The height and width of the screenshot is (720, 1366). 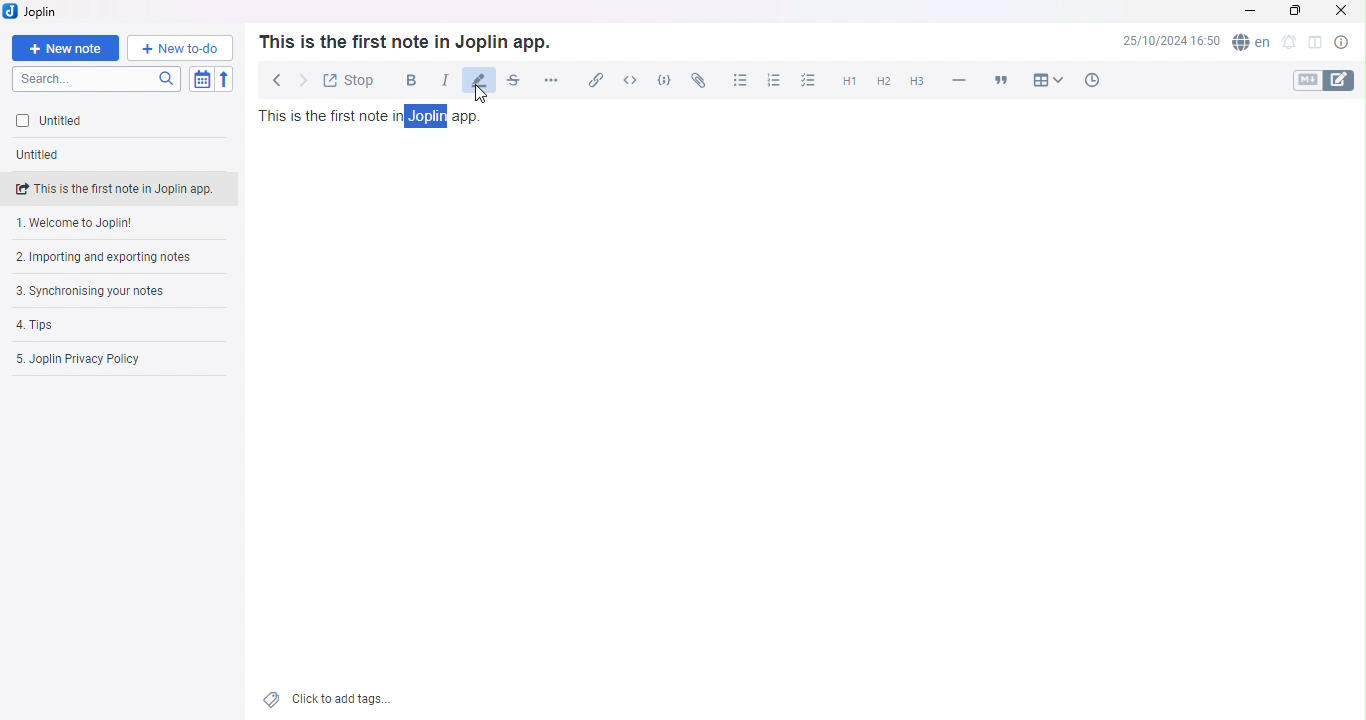 What do you see at coordinates (46, 156) in the screenshot?
I see `Untitled` at bounding box center [46, 156].